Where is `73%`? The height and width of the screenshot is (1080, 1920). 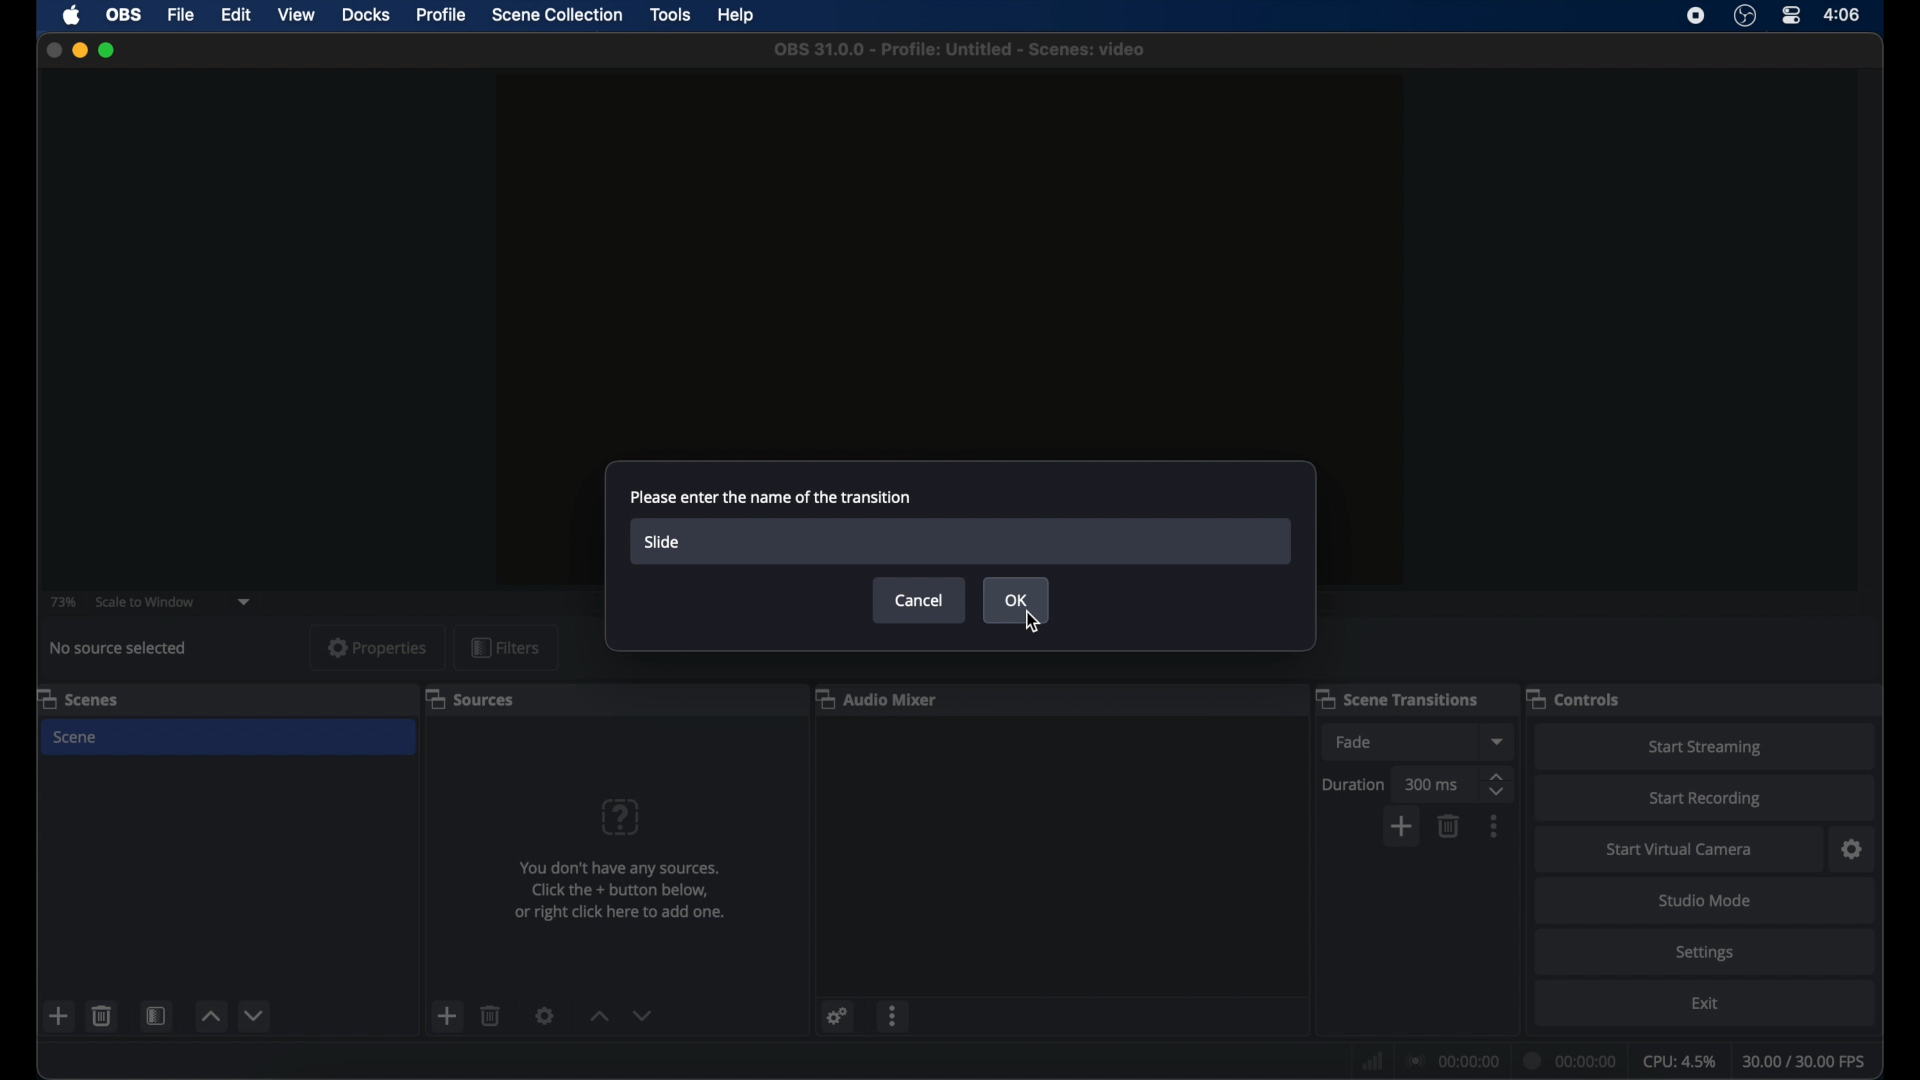 73% is located at coordinates (62, 602).